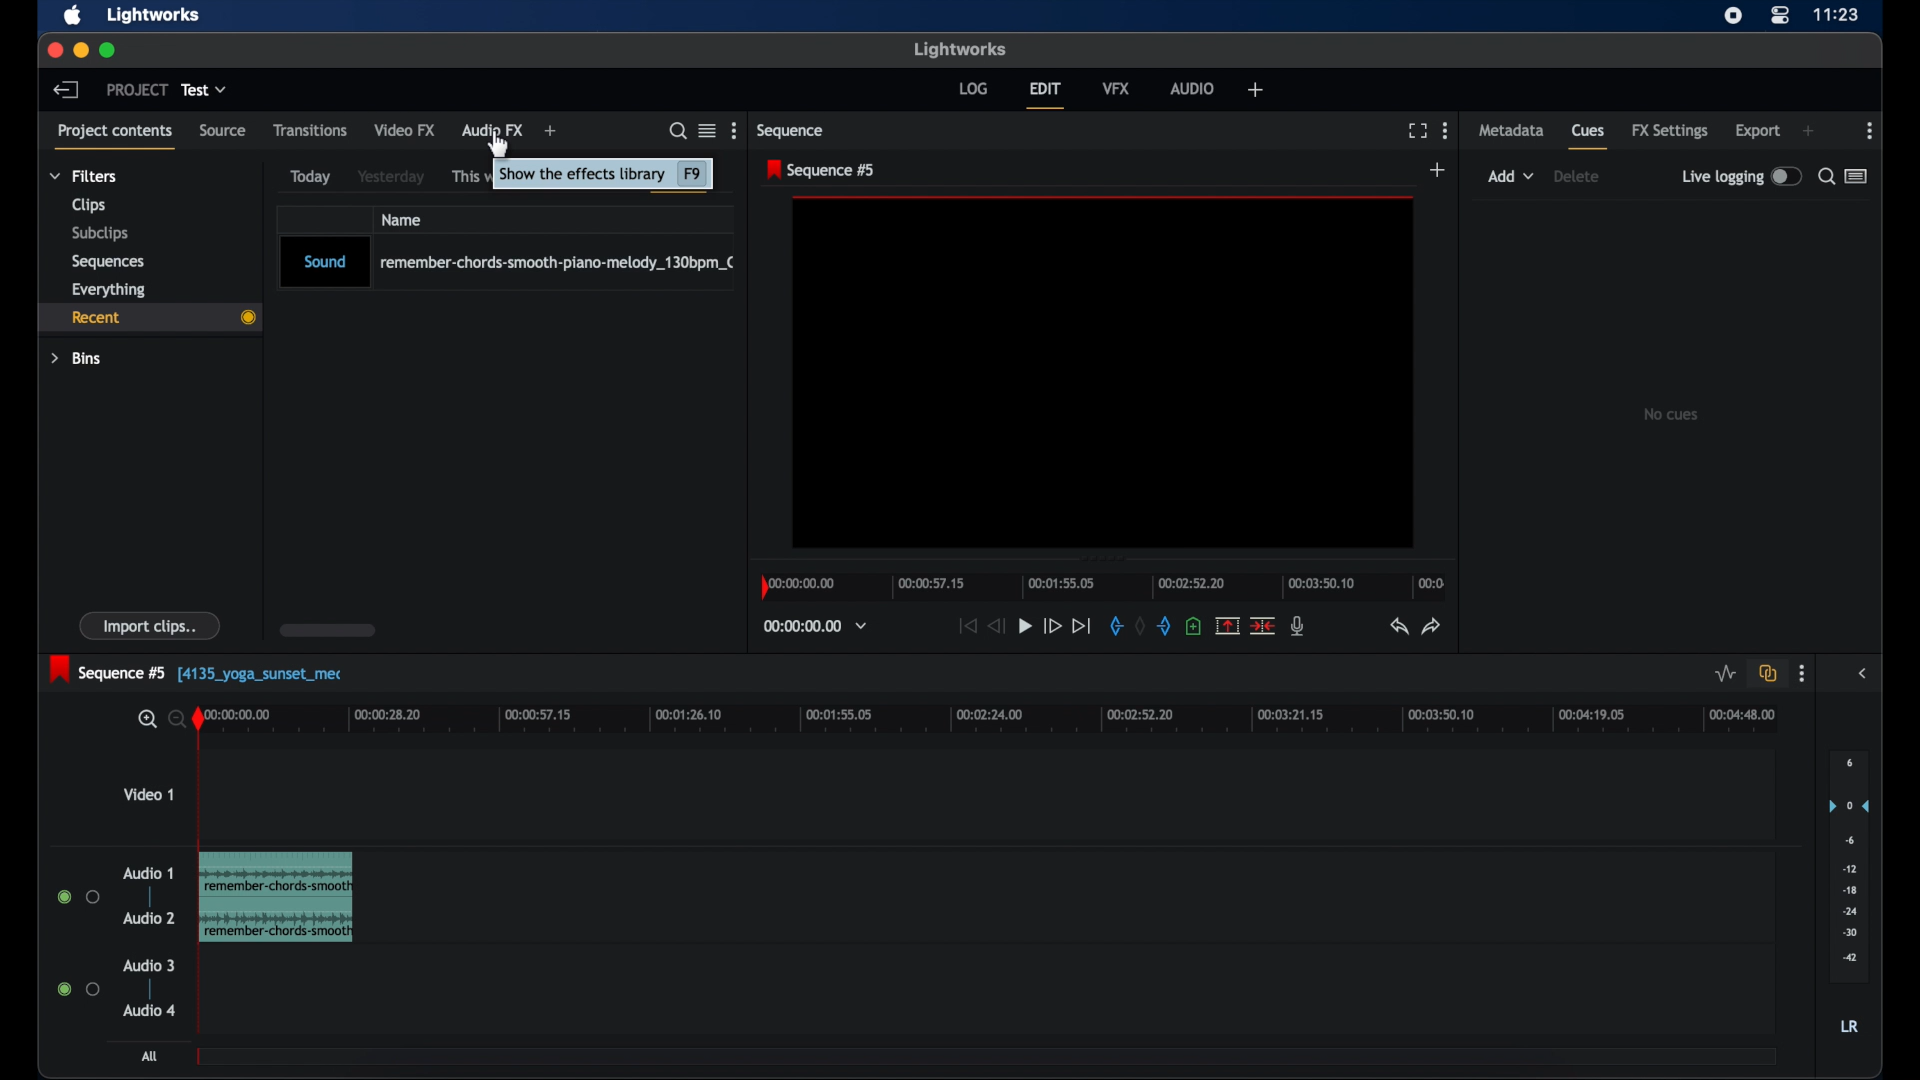  What do you see at coordinates (1826, 176) in the screenshot?
I see `search` at bounding box center [1826, 176].